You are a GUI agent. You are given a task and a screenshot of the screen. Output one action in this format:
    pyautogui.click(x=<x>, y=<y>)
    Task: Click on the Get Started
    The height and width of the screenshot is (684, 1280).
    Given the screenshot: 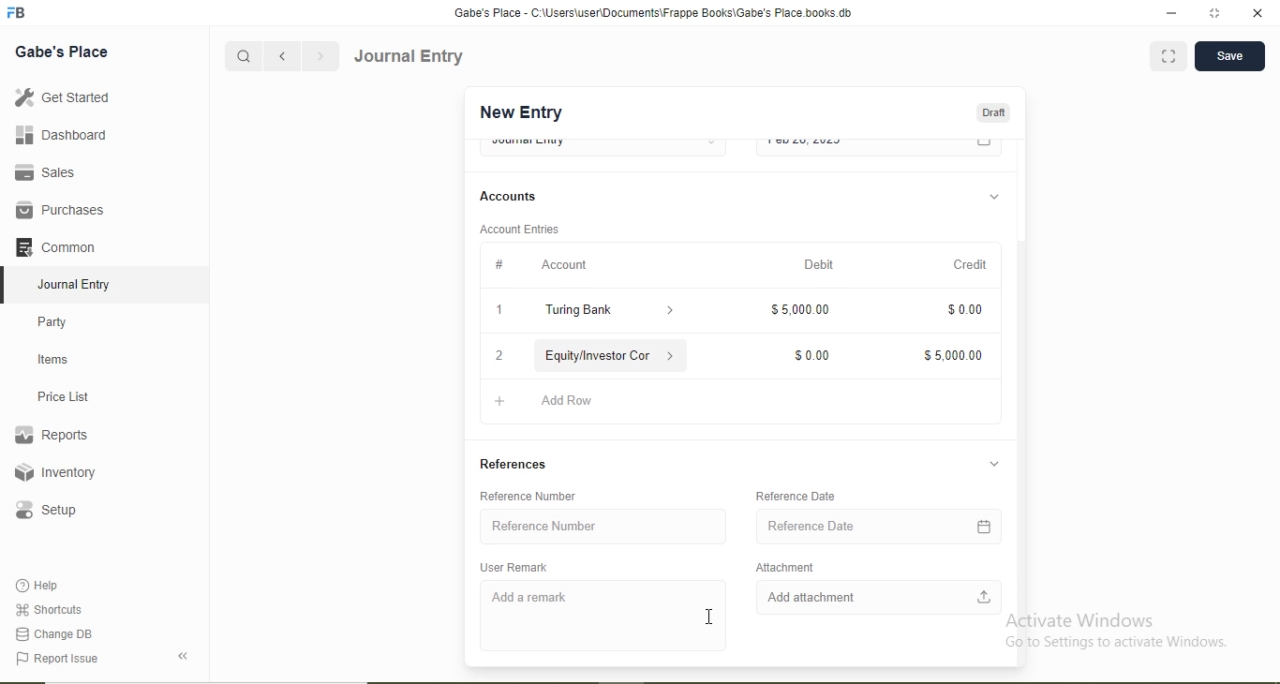 What is the action you would take?
    pyautogui.click(x=61, y=96)
    